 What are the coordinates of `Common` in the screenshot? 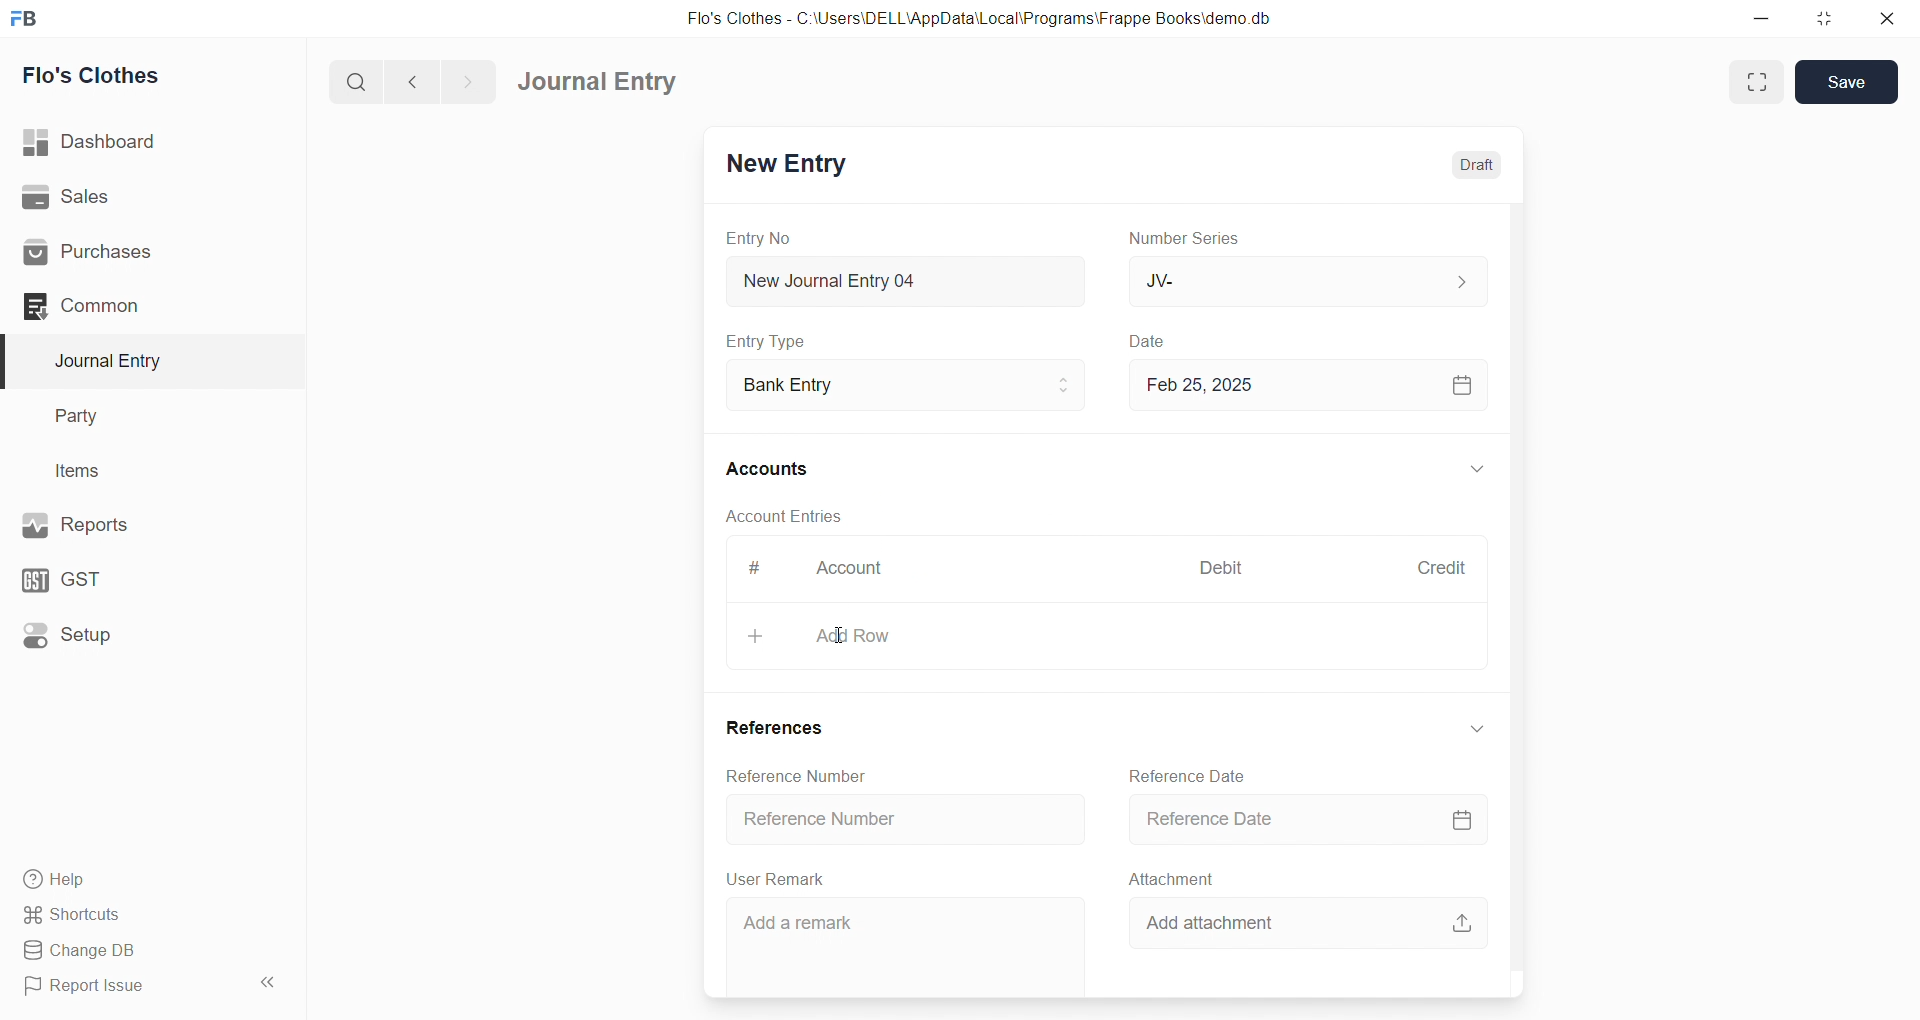 It's located at (134, 305).